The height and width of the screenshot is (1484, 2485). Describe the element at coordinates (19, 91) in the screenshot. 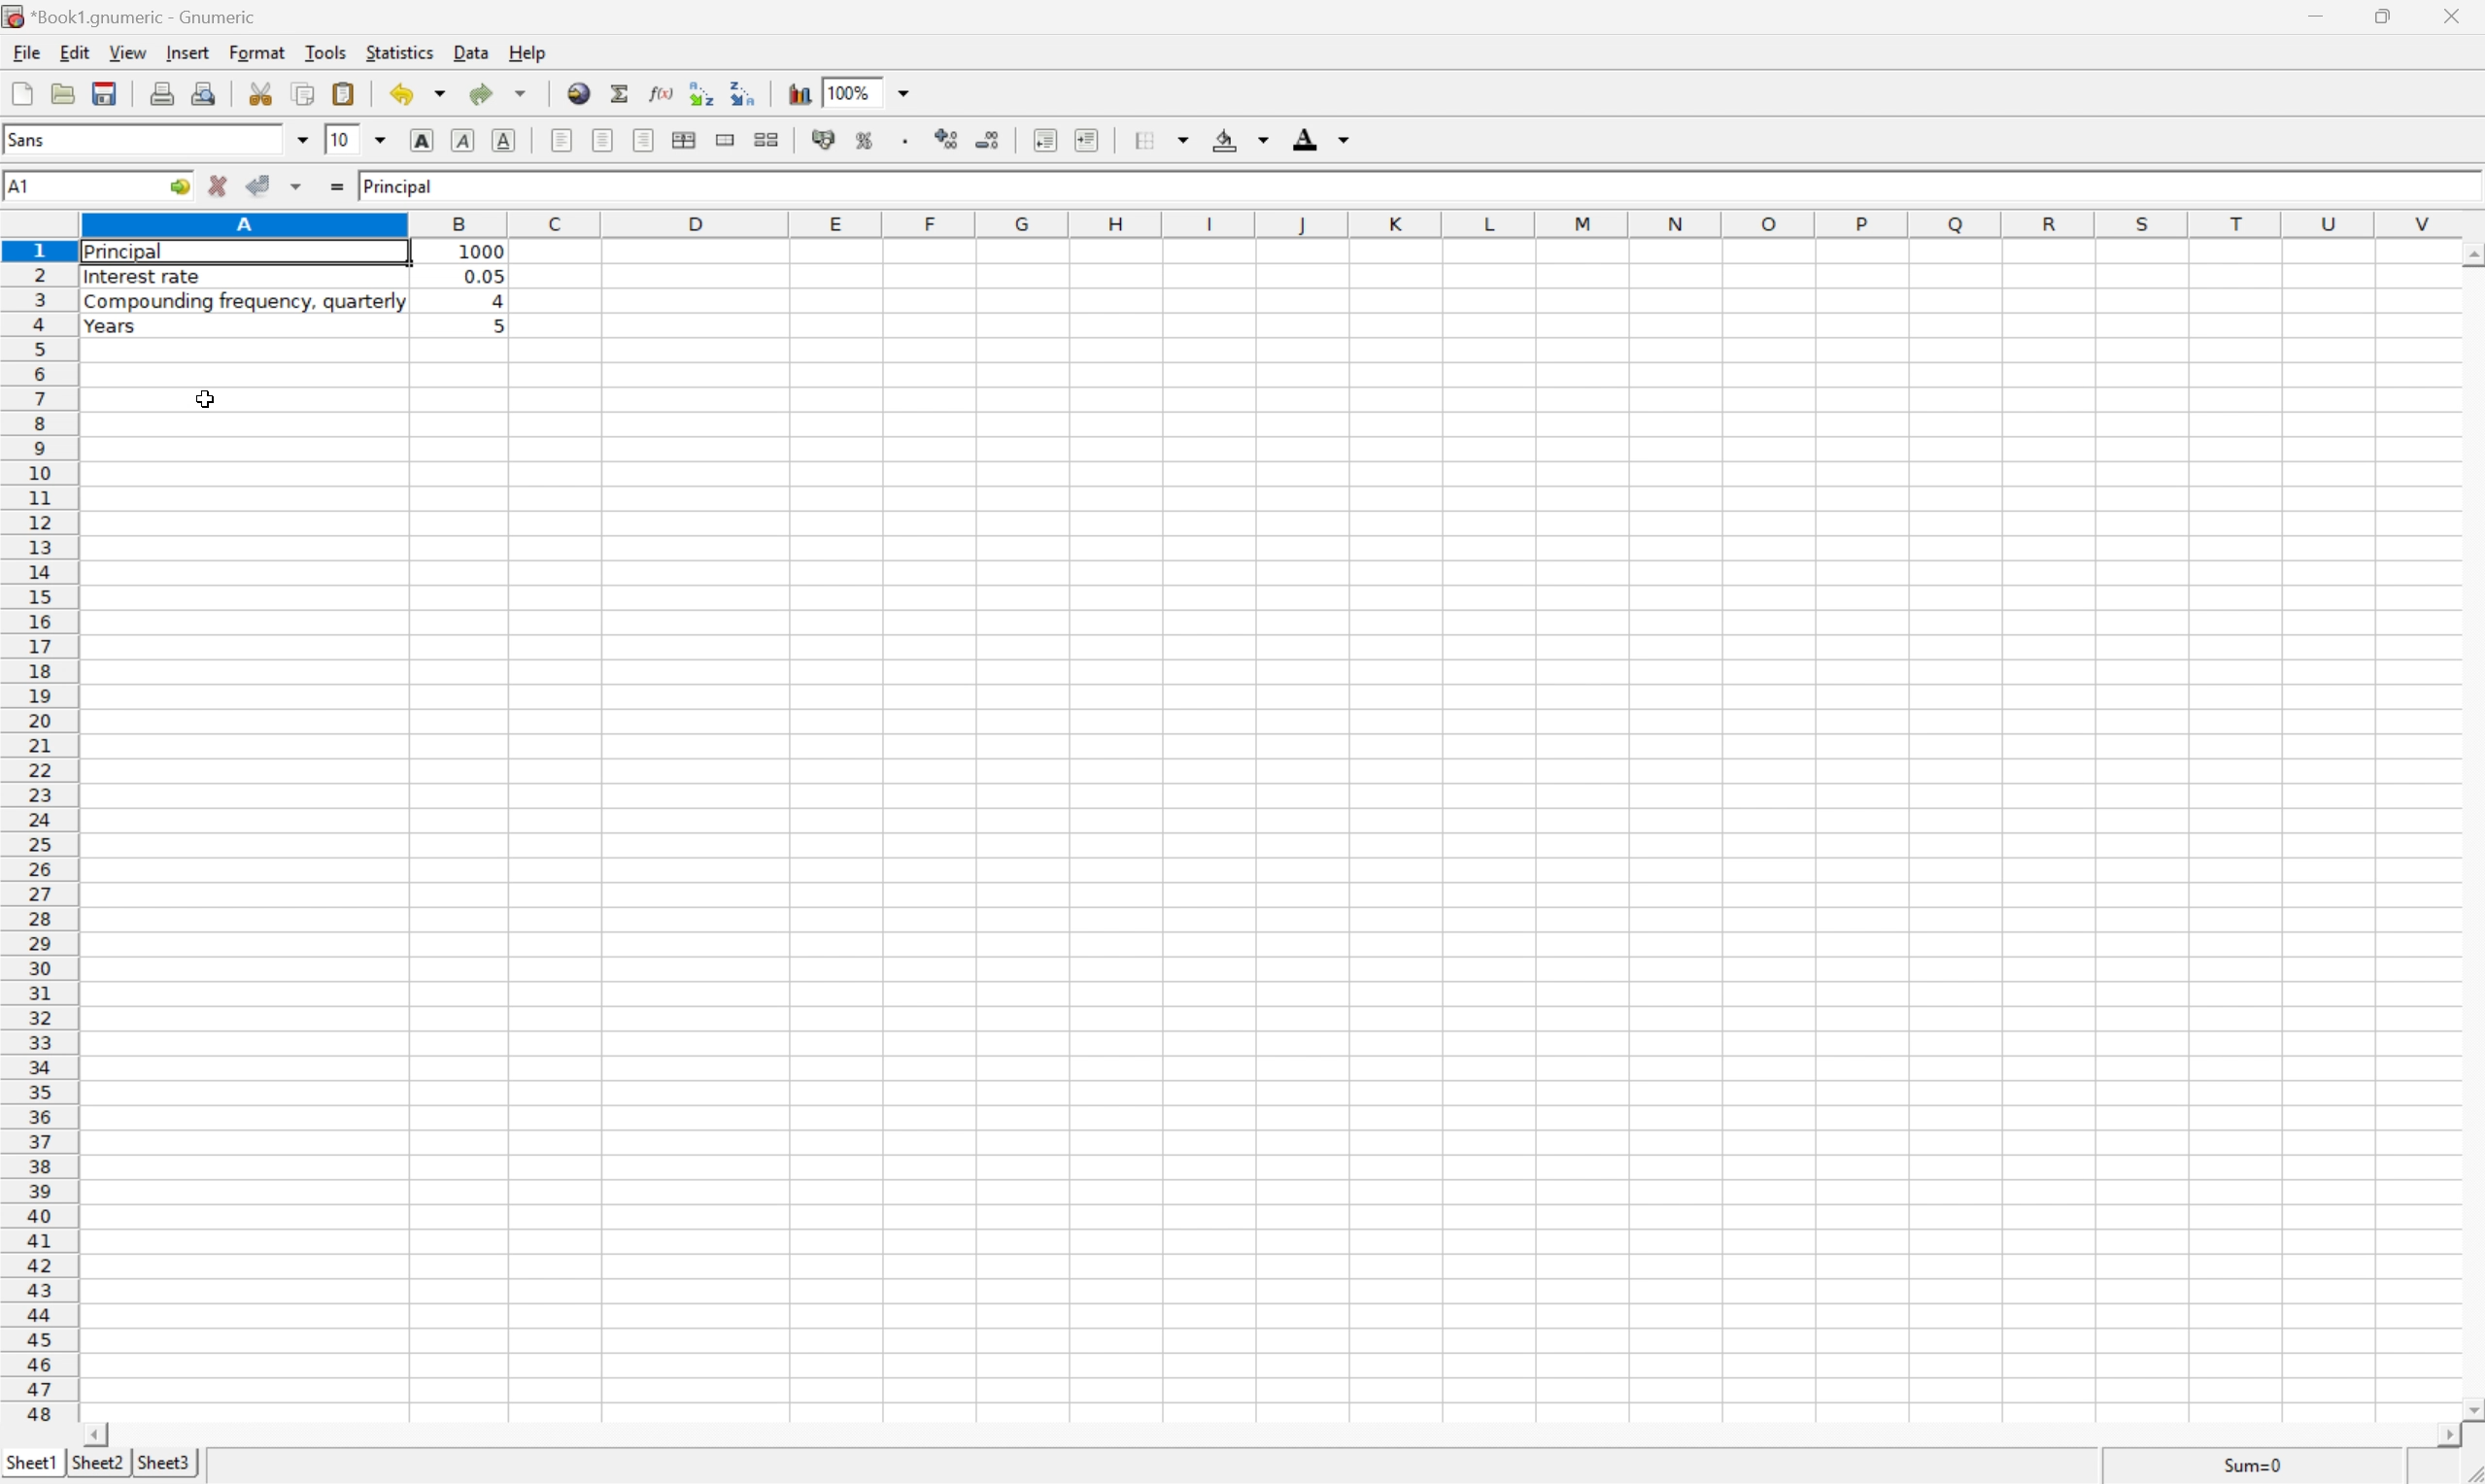

I see `new` at that location.